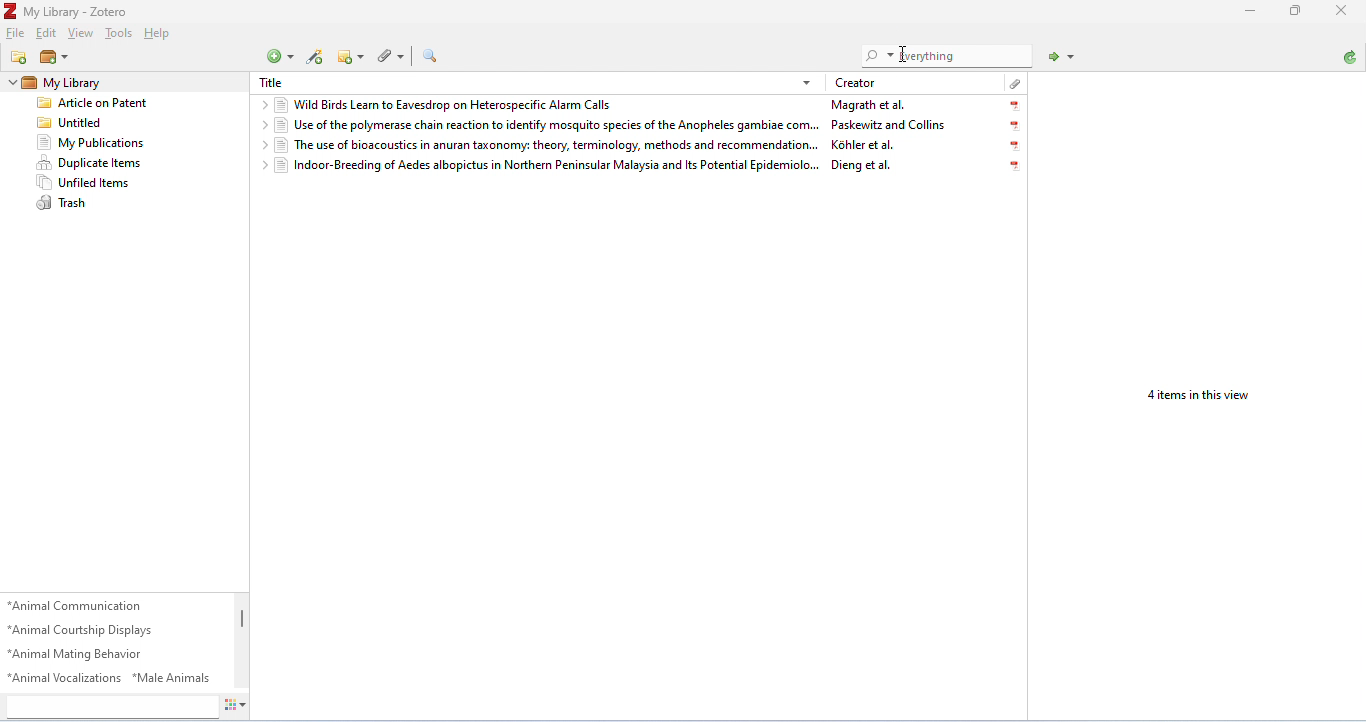  I want to click on Article on Patent, so click(104, 101).